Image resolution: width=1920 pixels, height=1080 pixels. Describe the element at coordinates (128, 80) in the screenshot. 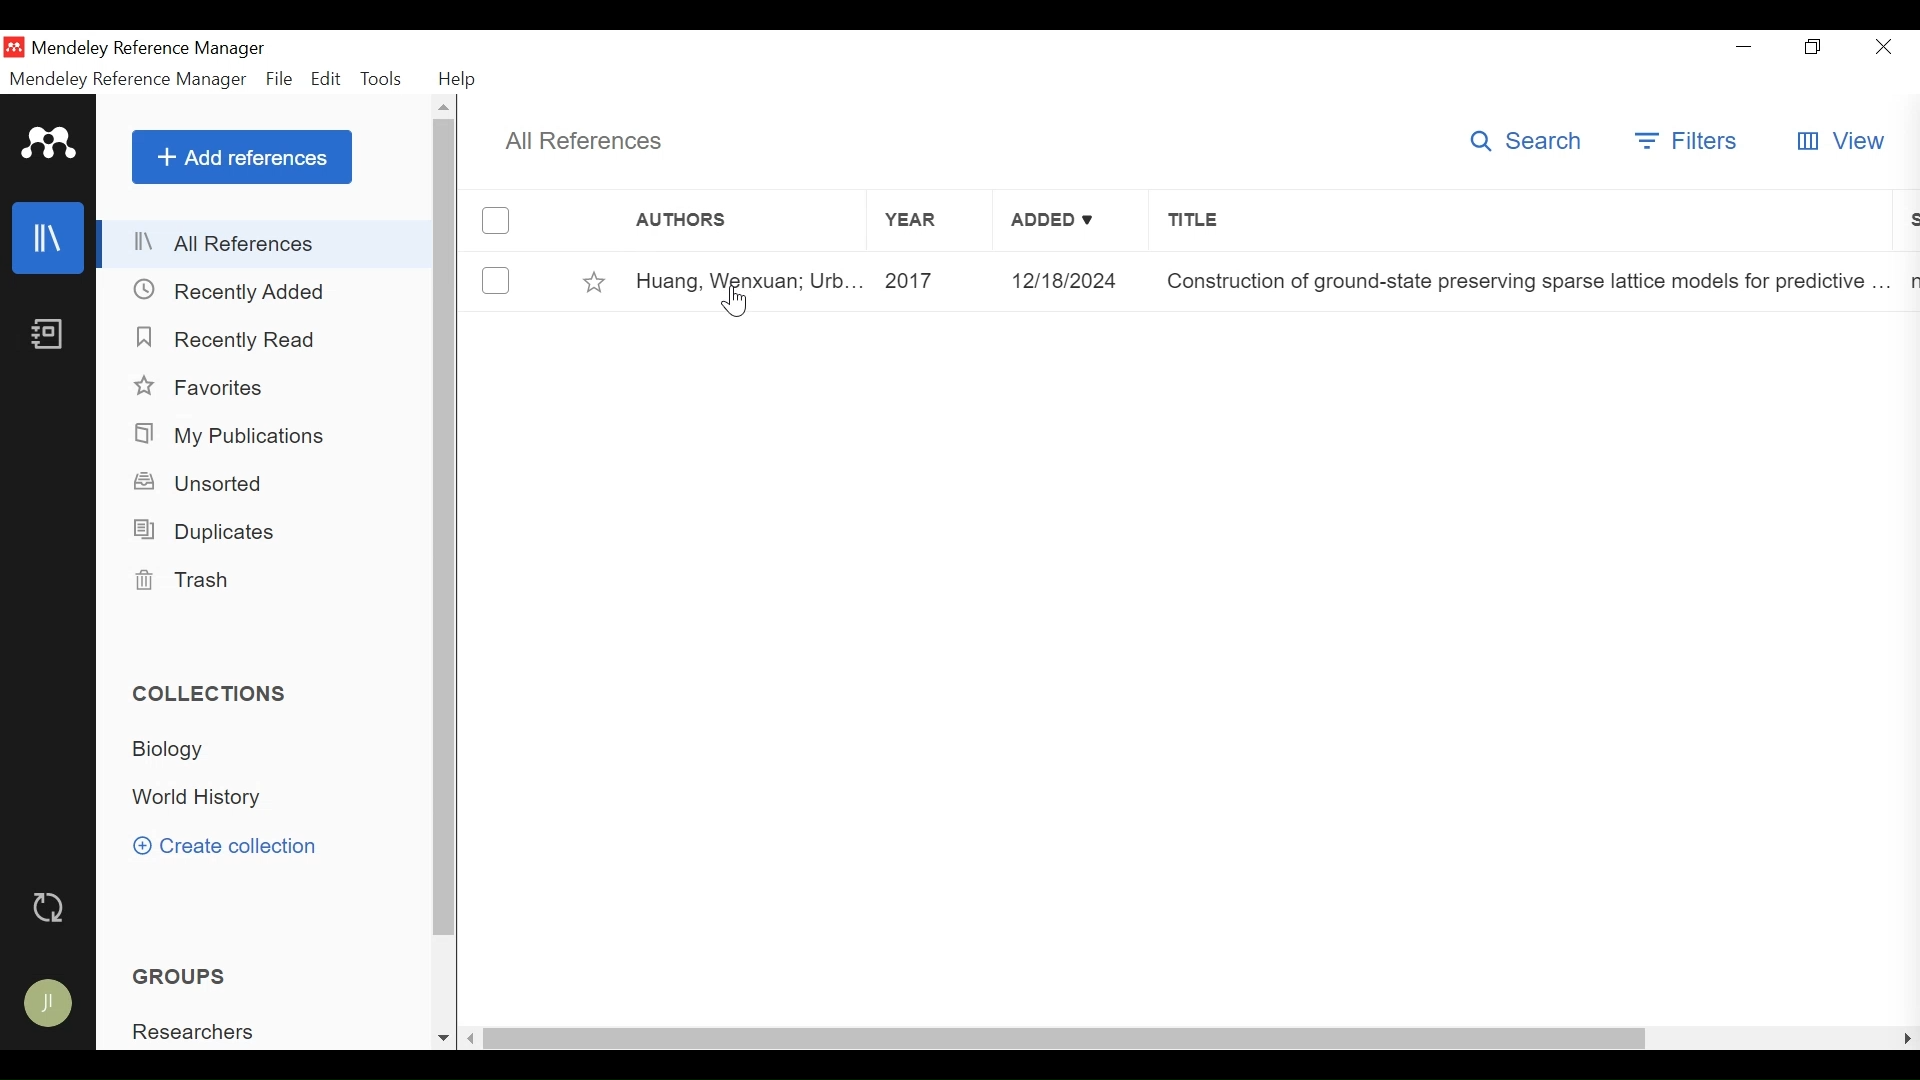

I see `Mendeley Reference Manager` at that location.